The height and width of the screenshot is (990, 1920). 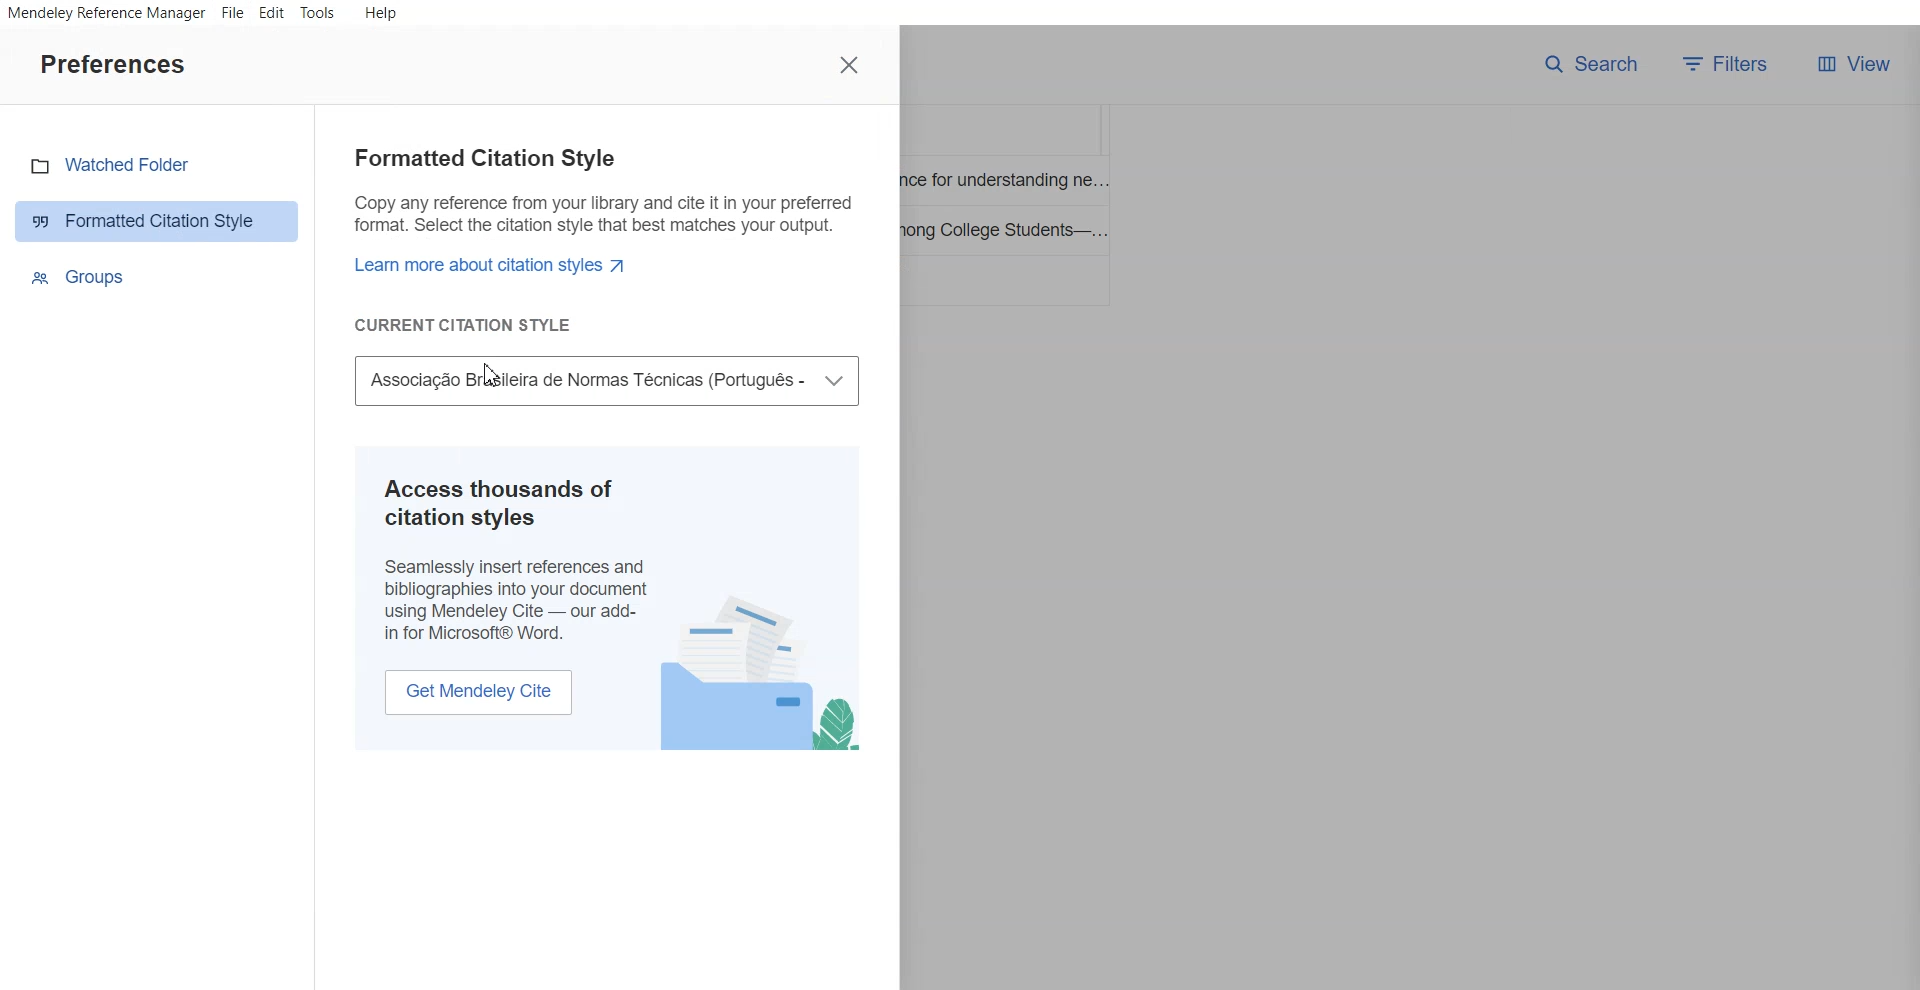 I want to click on Filters, so click(x=1731, y=64).